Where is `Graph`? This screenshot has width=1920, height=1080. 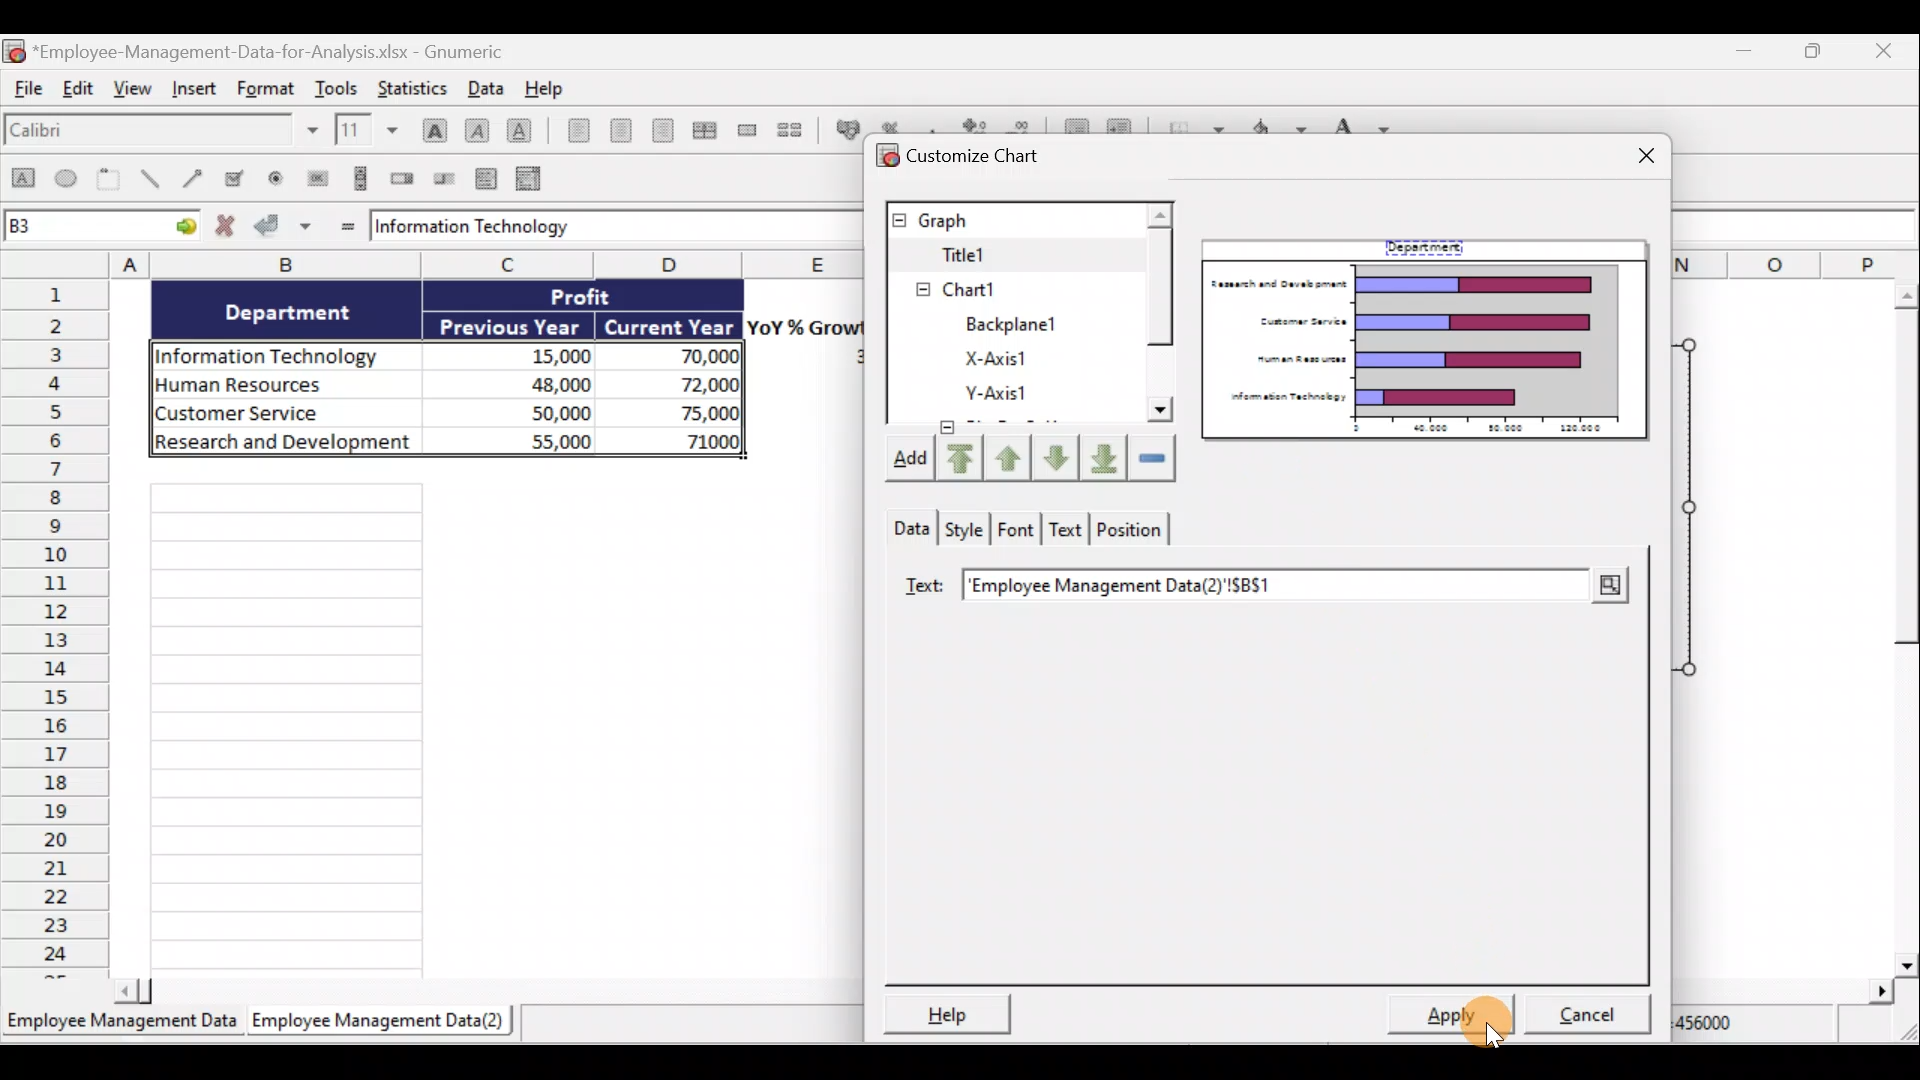
Graph is located at coordinates (1011, 219).